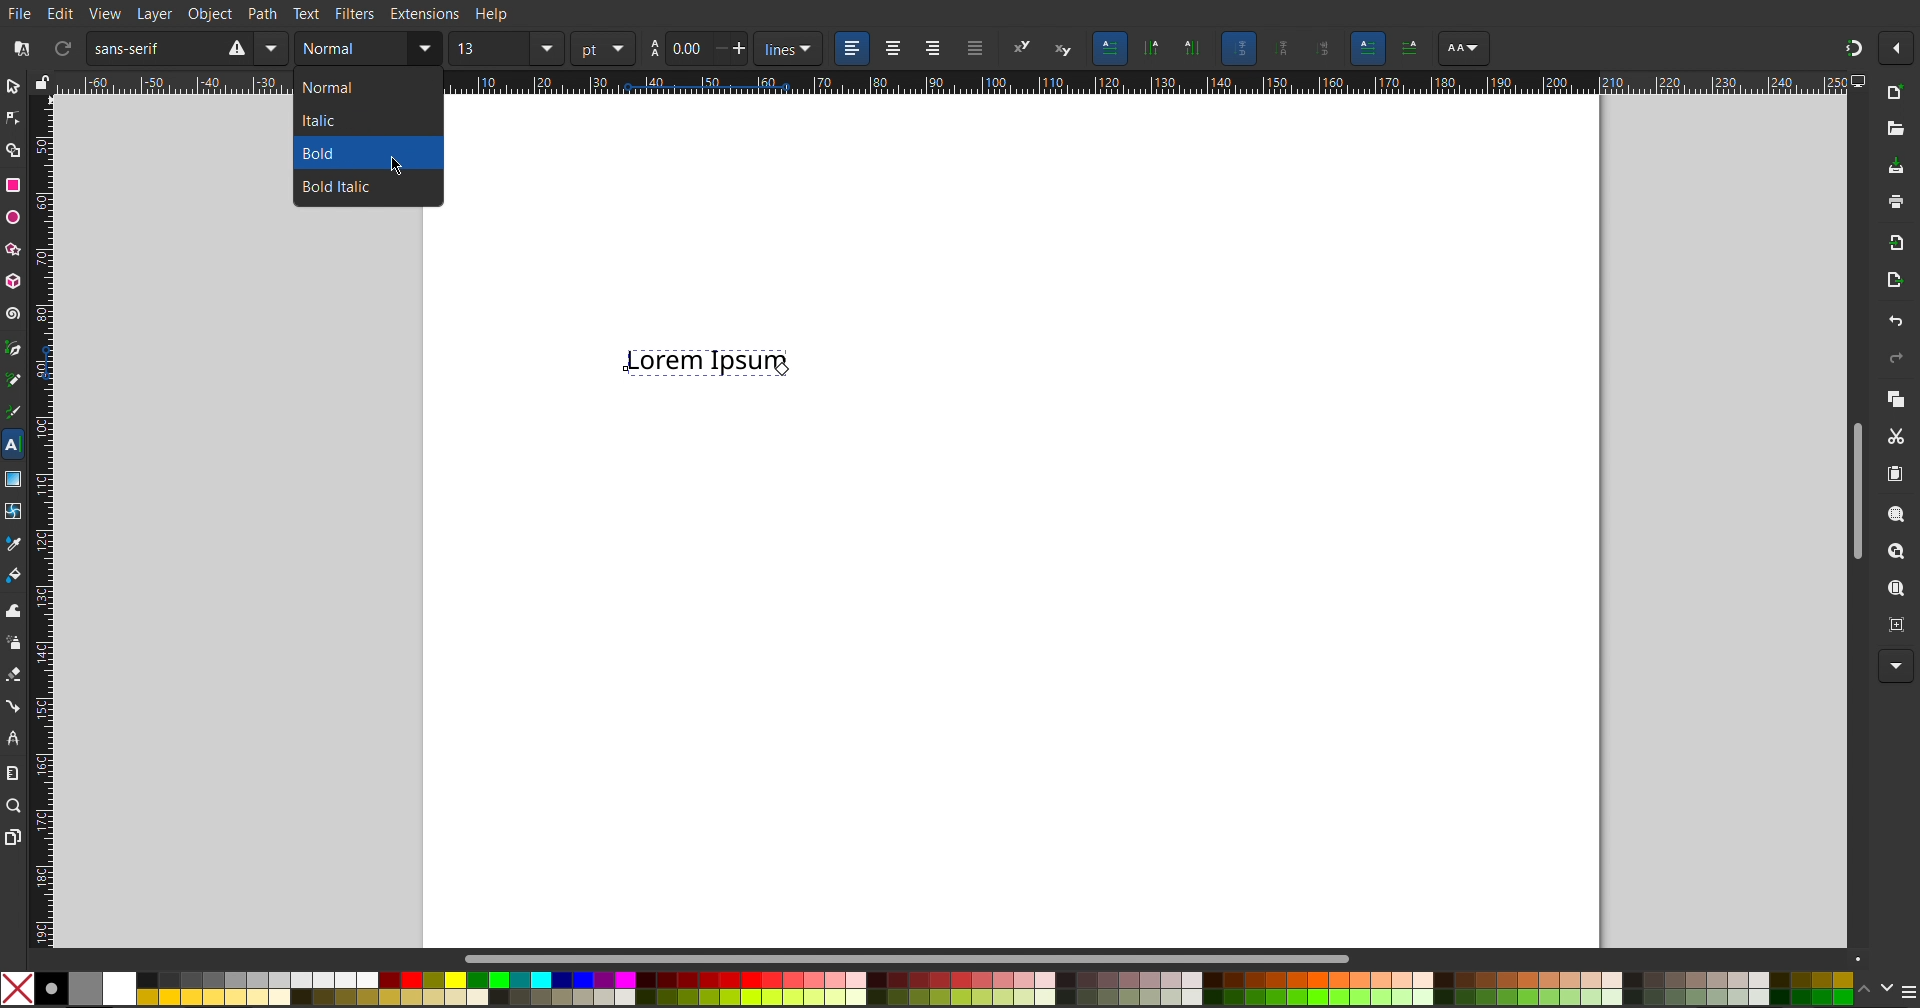 Image resolution: width=1920 pixels, height=1008 pixels. Describe the element at coordinates (41, 518) in the screenshot. I see `Vertical Ruler` at that location.